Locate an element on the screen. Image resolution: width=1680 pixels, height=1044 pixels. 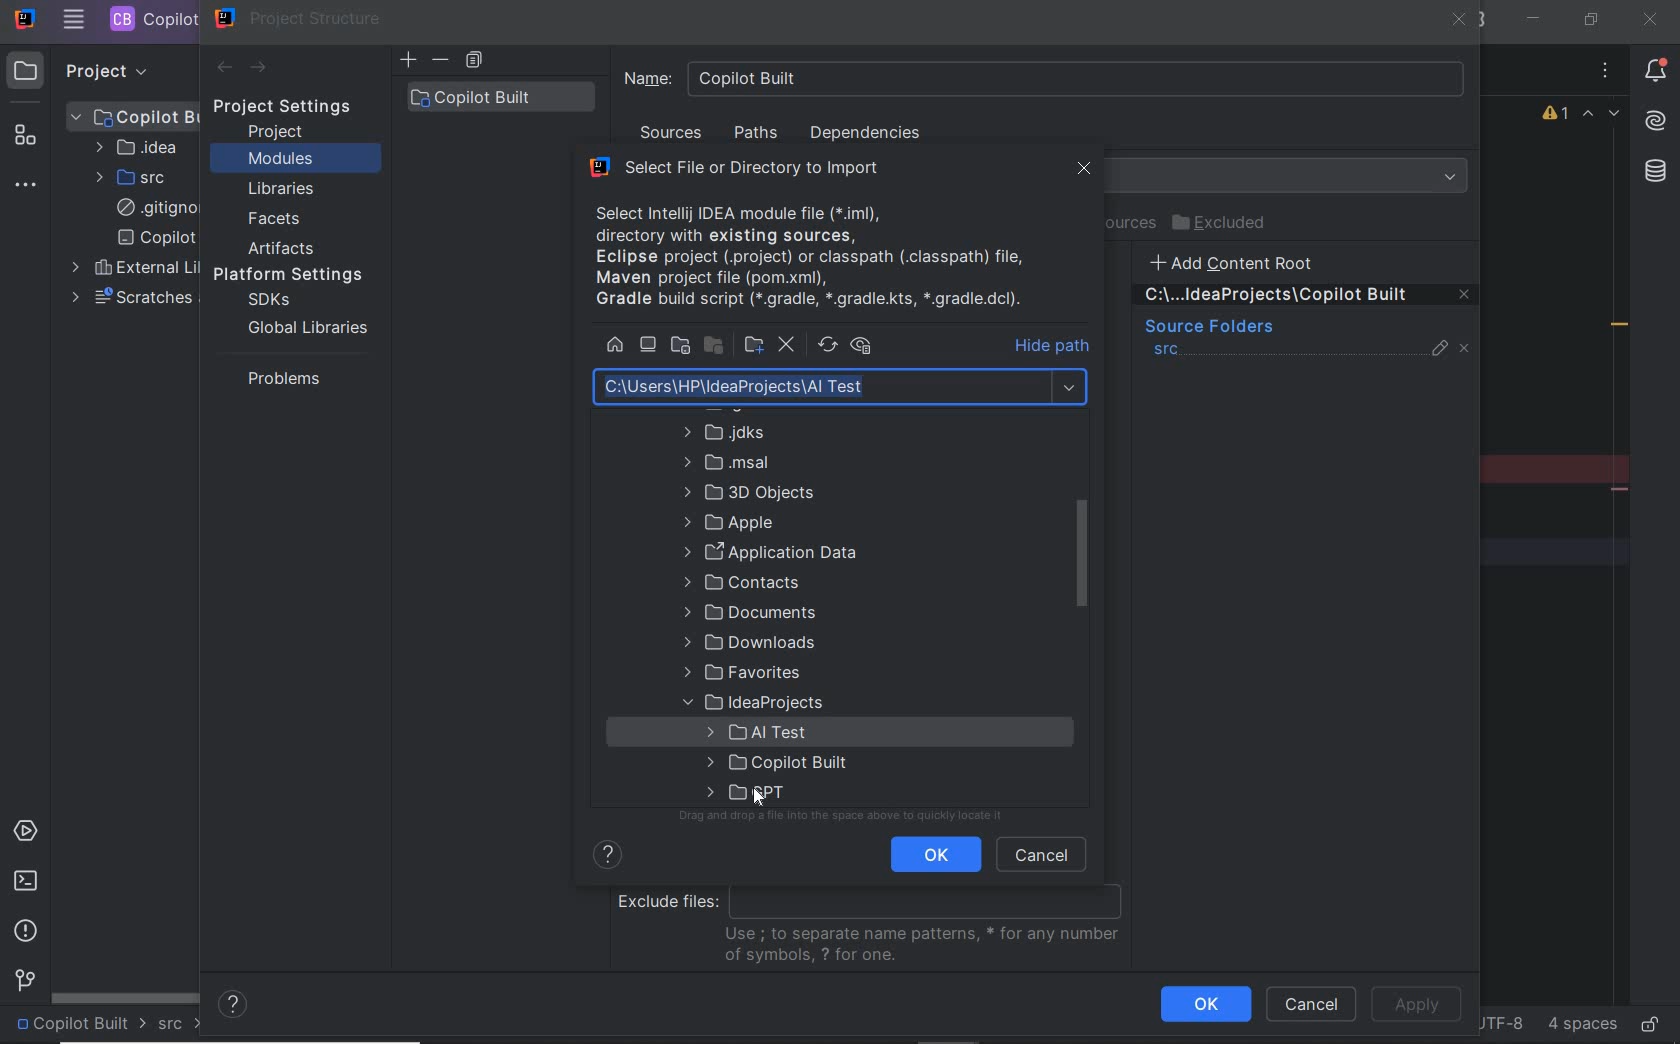
1 warning is located at coordinates (1557, 116).